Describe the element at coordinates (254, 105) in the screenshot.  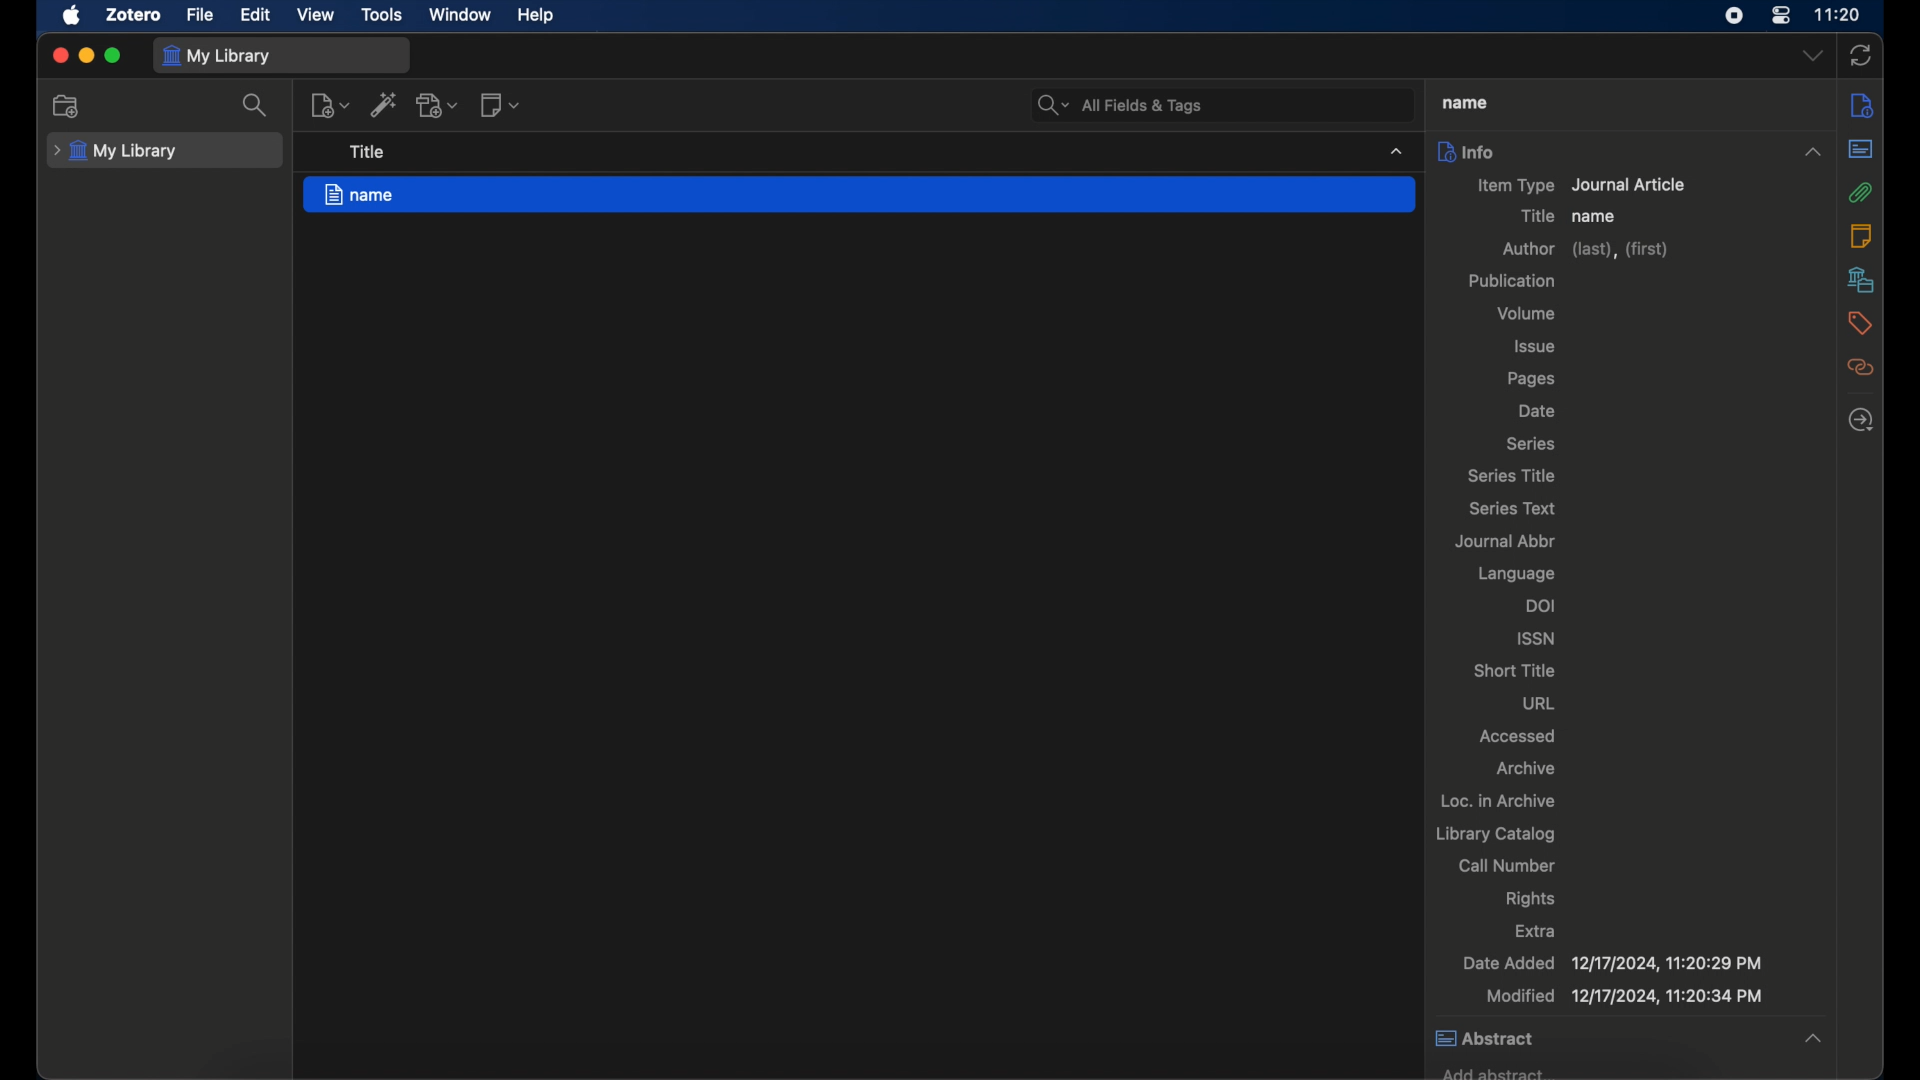
I see `search` at that location.